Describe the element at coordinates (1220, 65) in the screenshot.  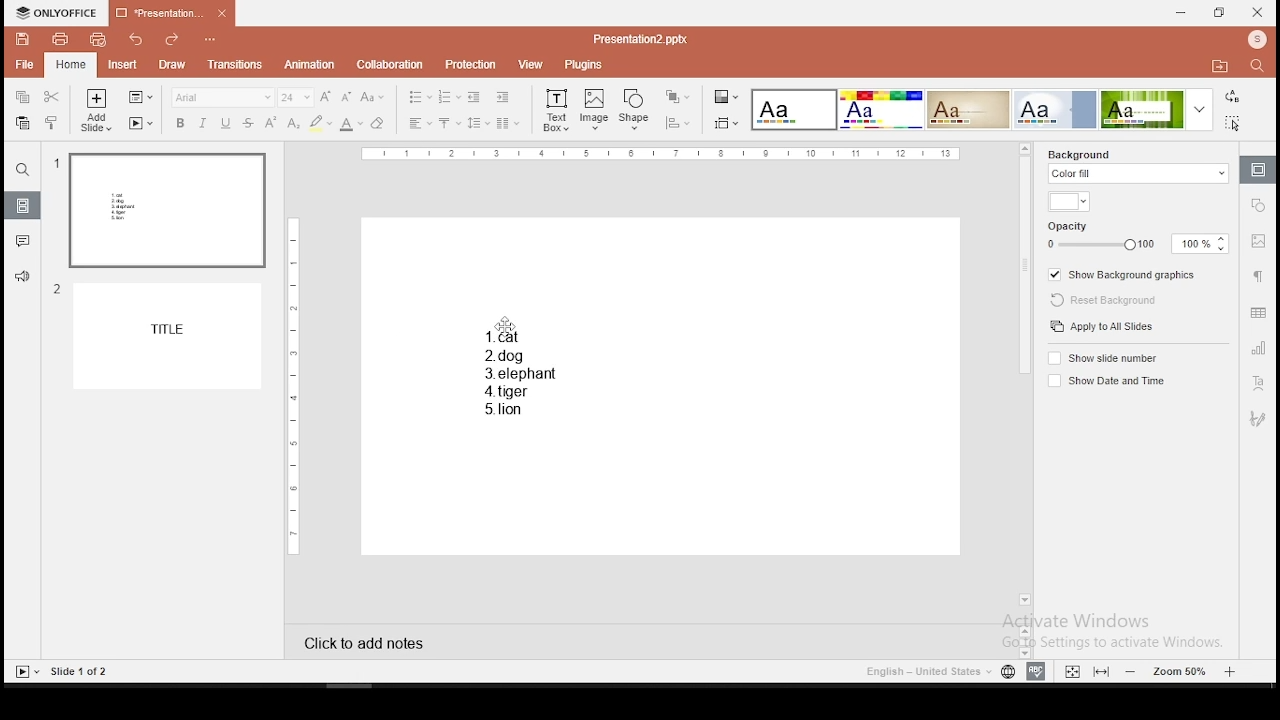
I see `folder` at that location.